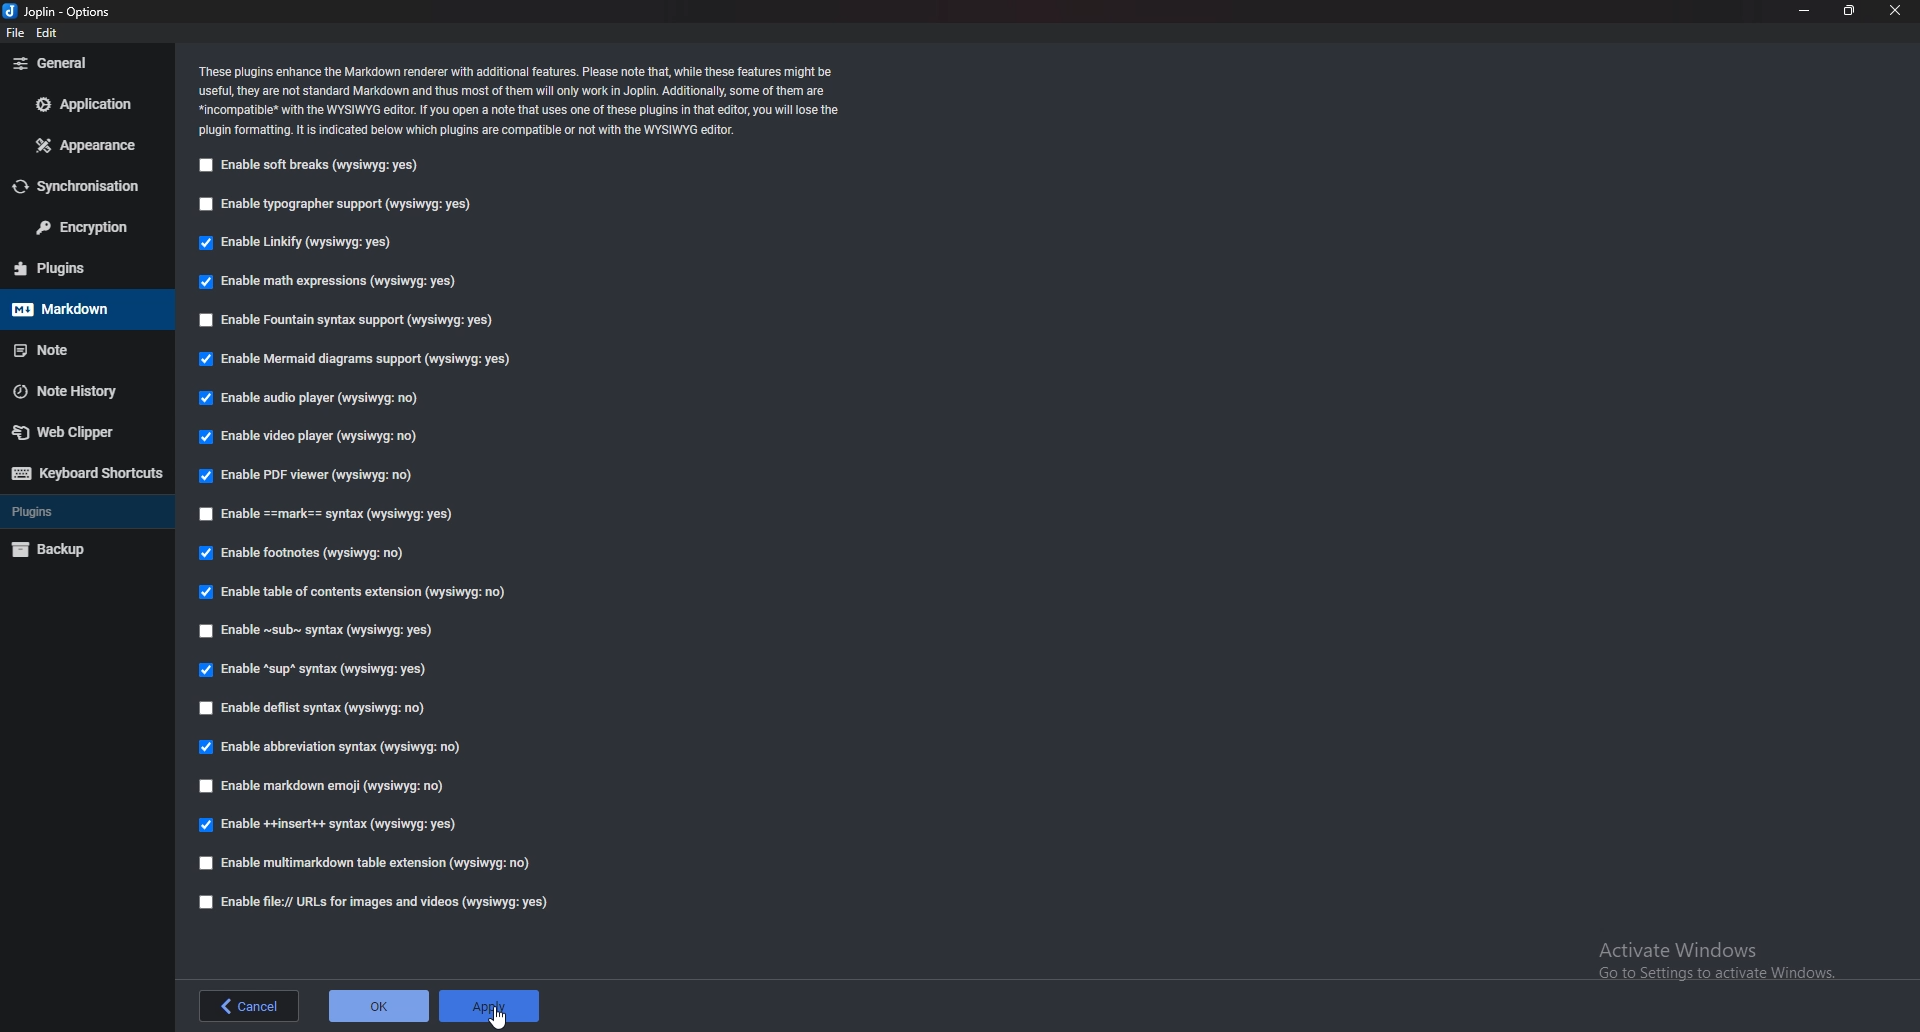  I want to click on Keyboard shortcuts, so click(85, 473).